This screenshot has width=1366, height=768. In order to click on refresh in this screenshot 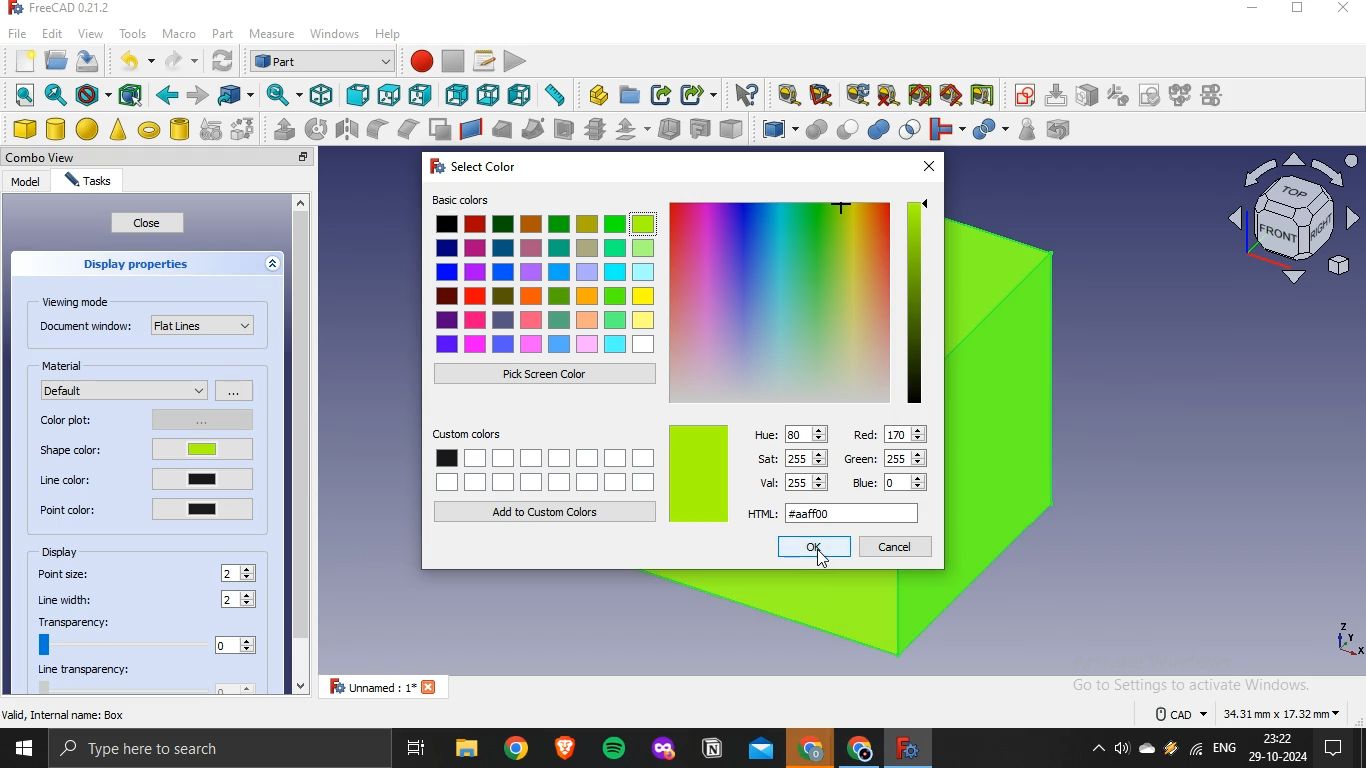, I will do `click(857, 94)`.